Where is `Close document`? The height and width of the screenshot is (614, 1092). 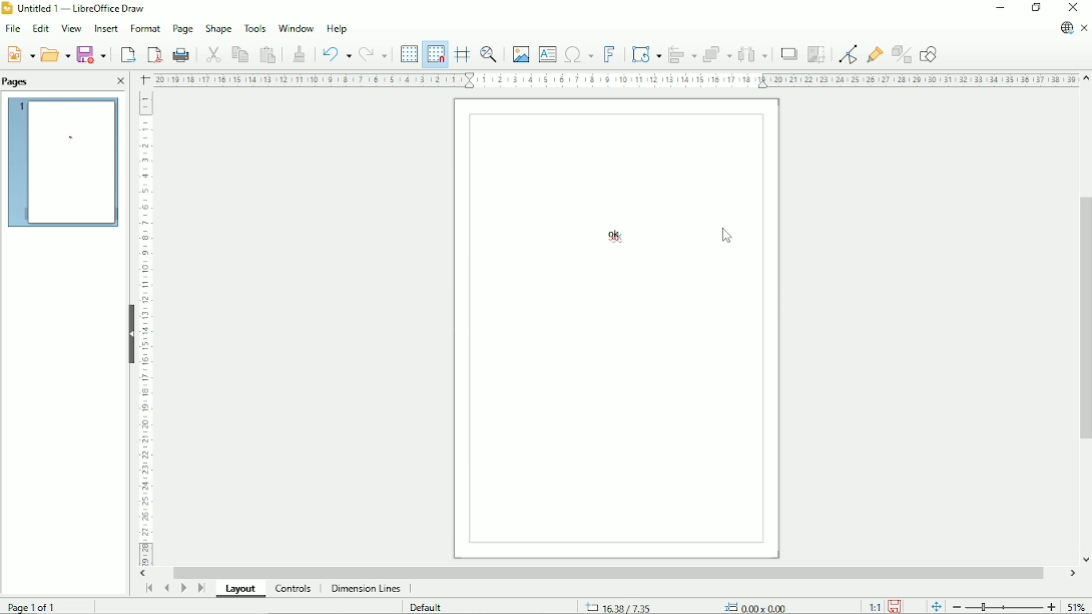
Close document is located at coordinates (1085, 27).